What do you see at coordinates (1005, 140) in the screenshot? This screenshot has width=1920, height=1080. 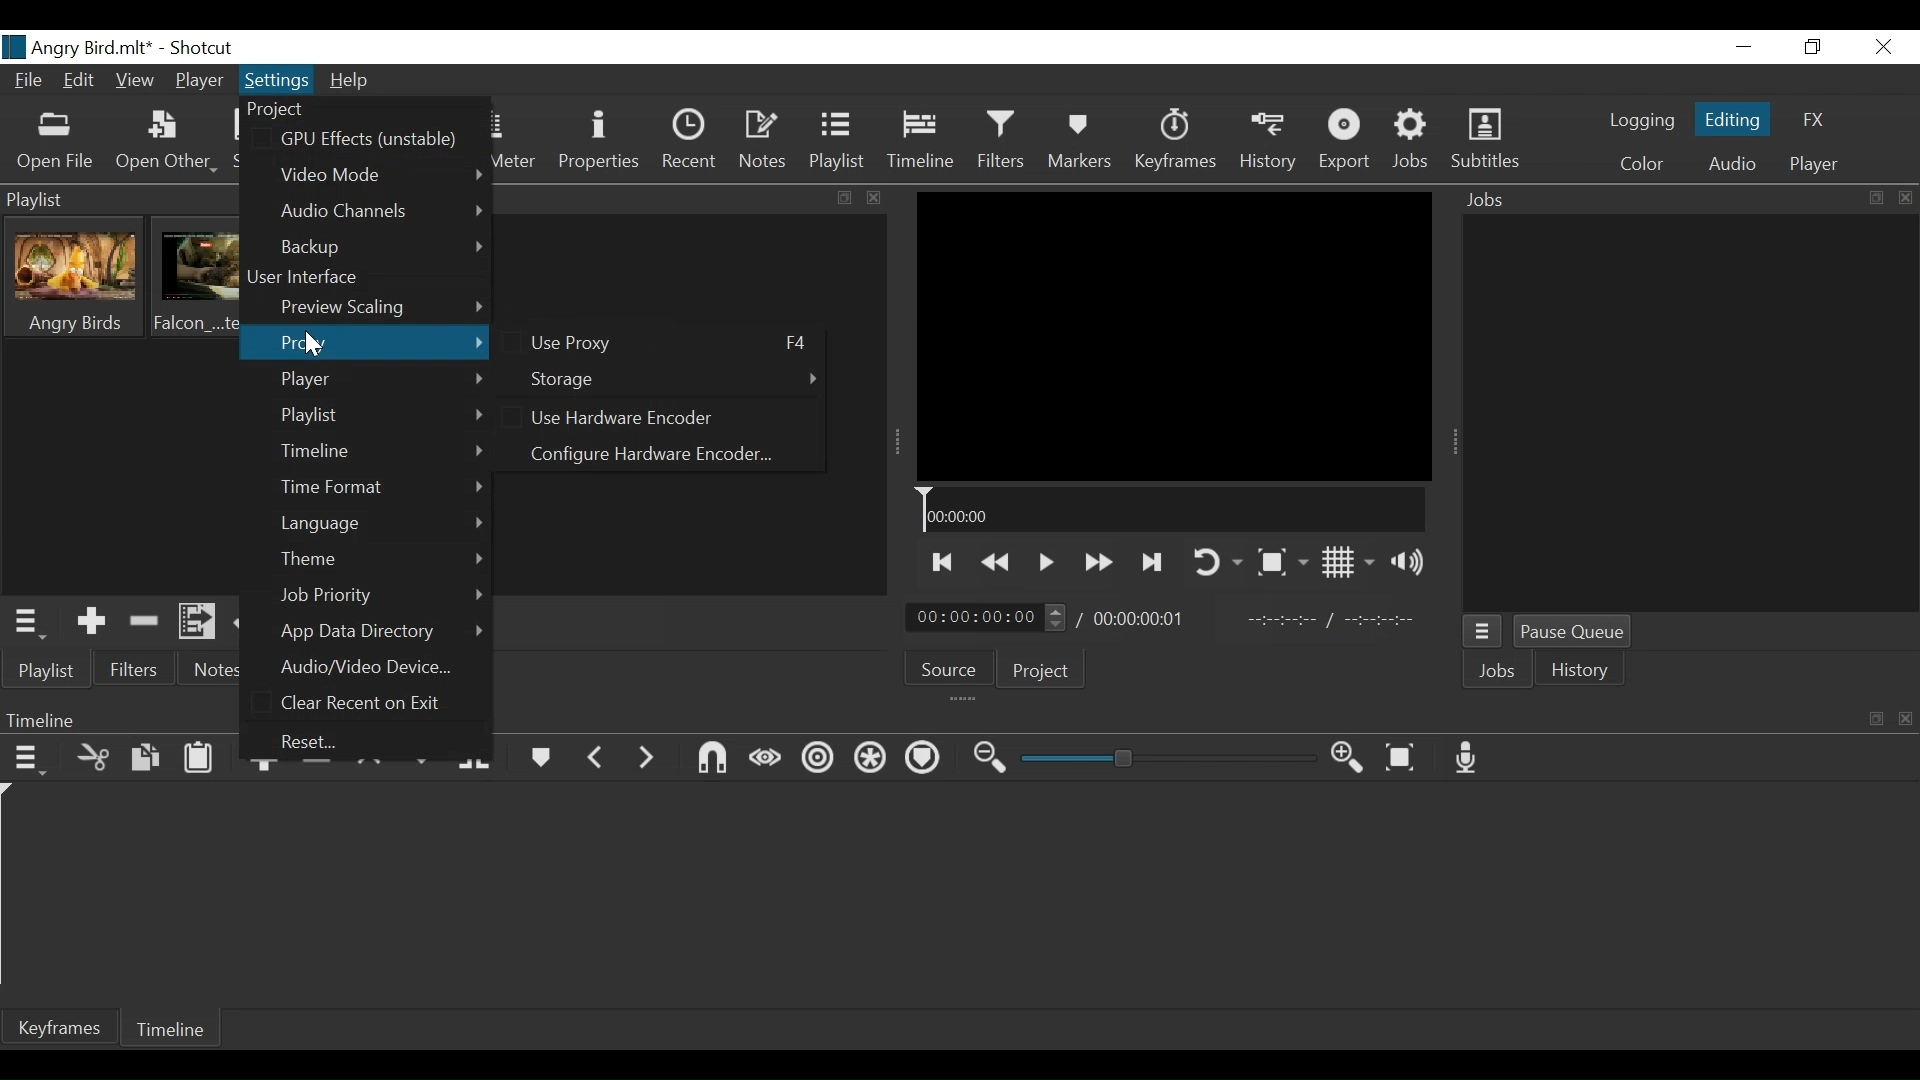 I see `Filters` at bounding box center [1005, 140].